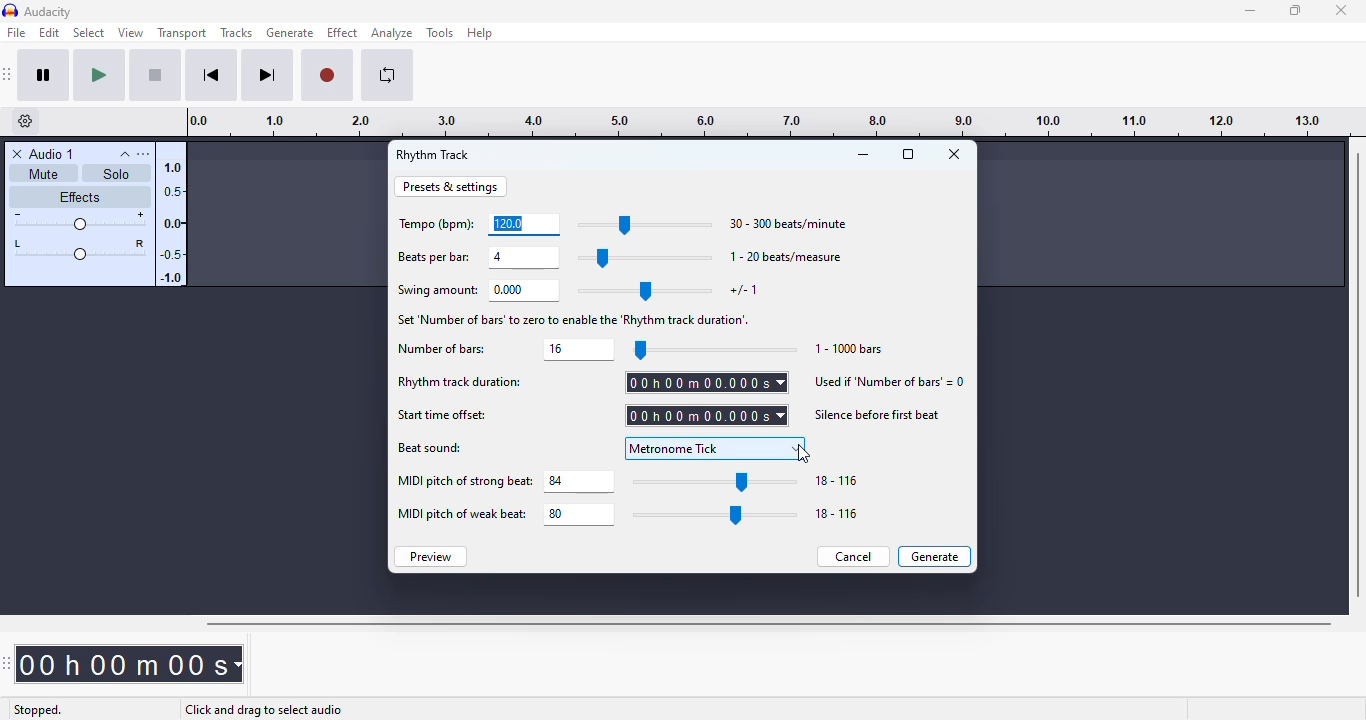 The image size is (1366, 720). I want to click on delete track, so click(17, 154).